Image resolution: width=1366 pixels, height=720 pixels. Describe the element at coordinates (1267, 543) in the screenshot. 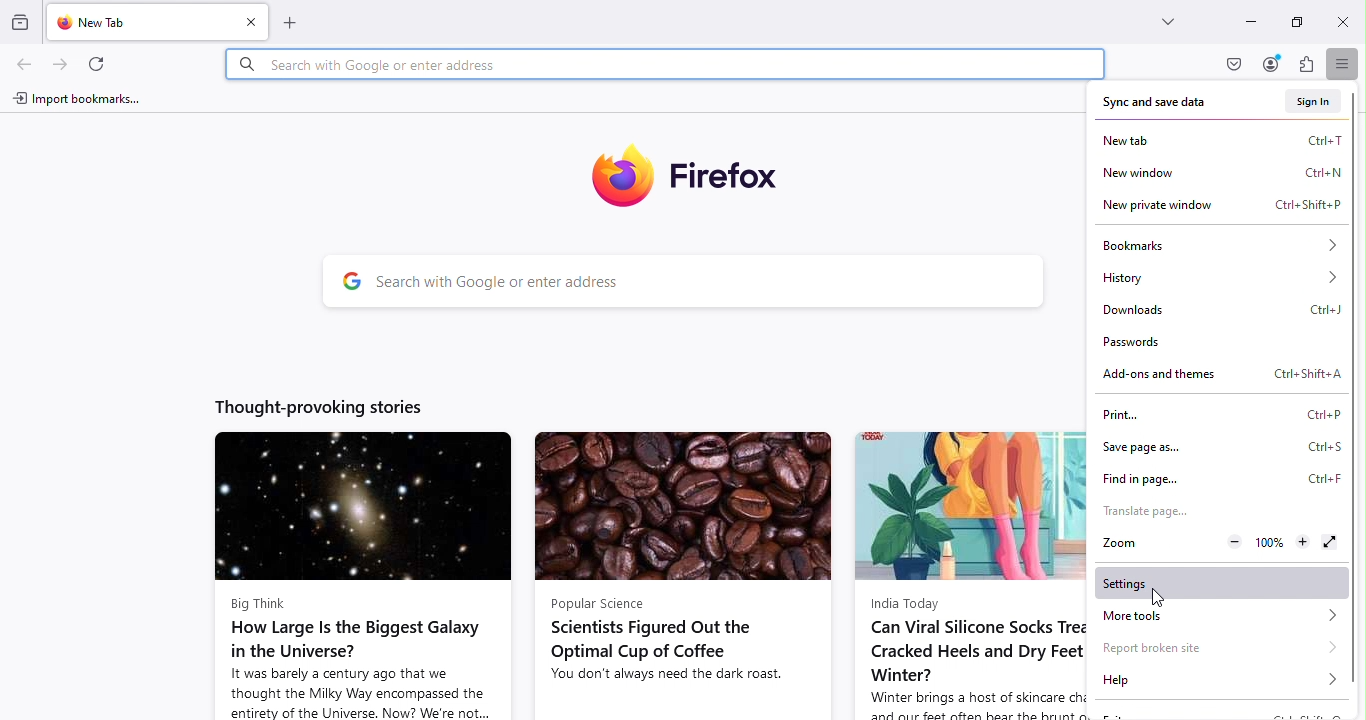

I see `Reset zoom level` at that location.